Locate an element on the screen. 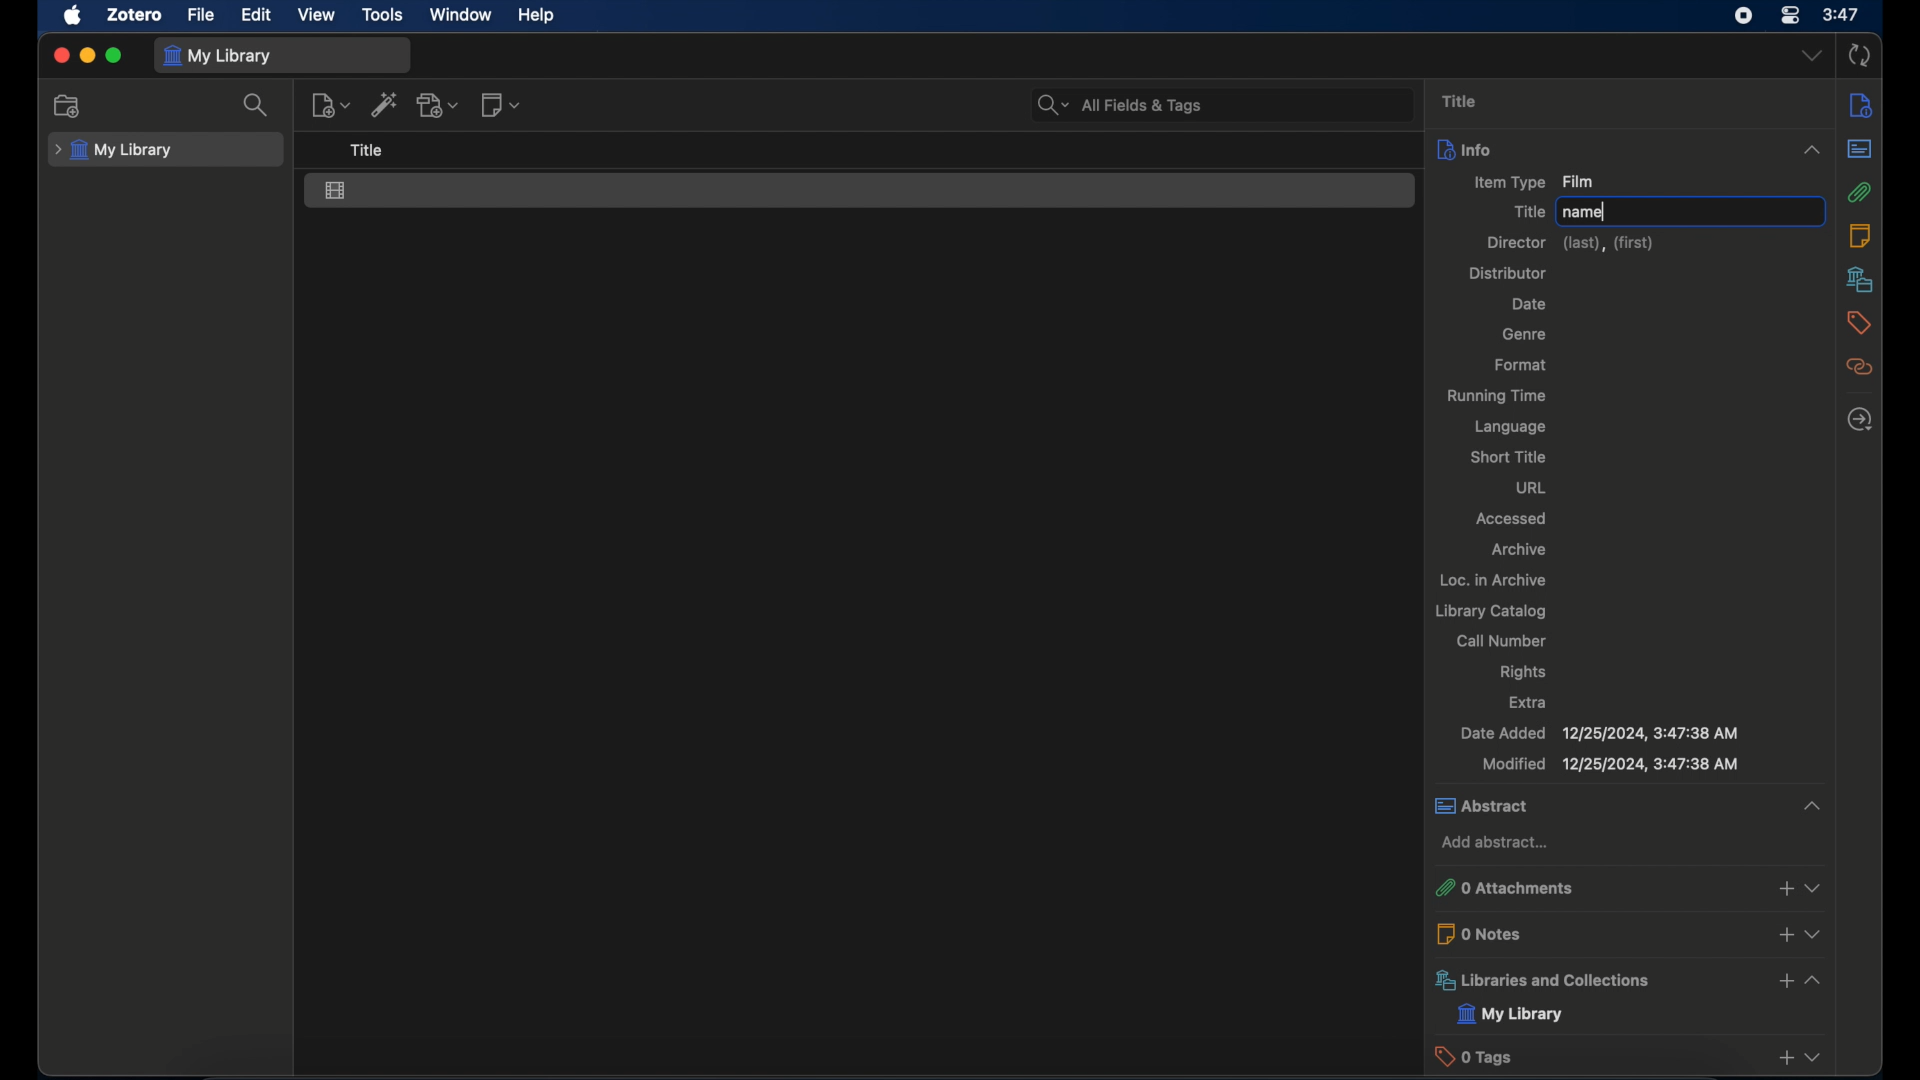  archive is located at coordinates (1518, 549).